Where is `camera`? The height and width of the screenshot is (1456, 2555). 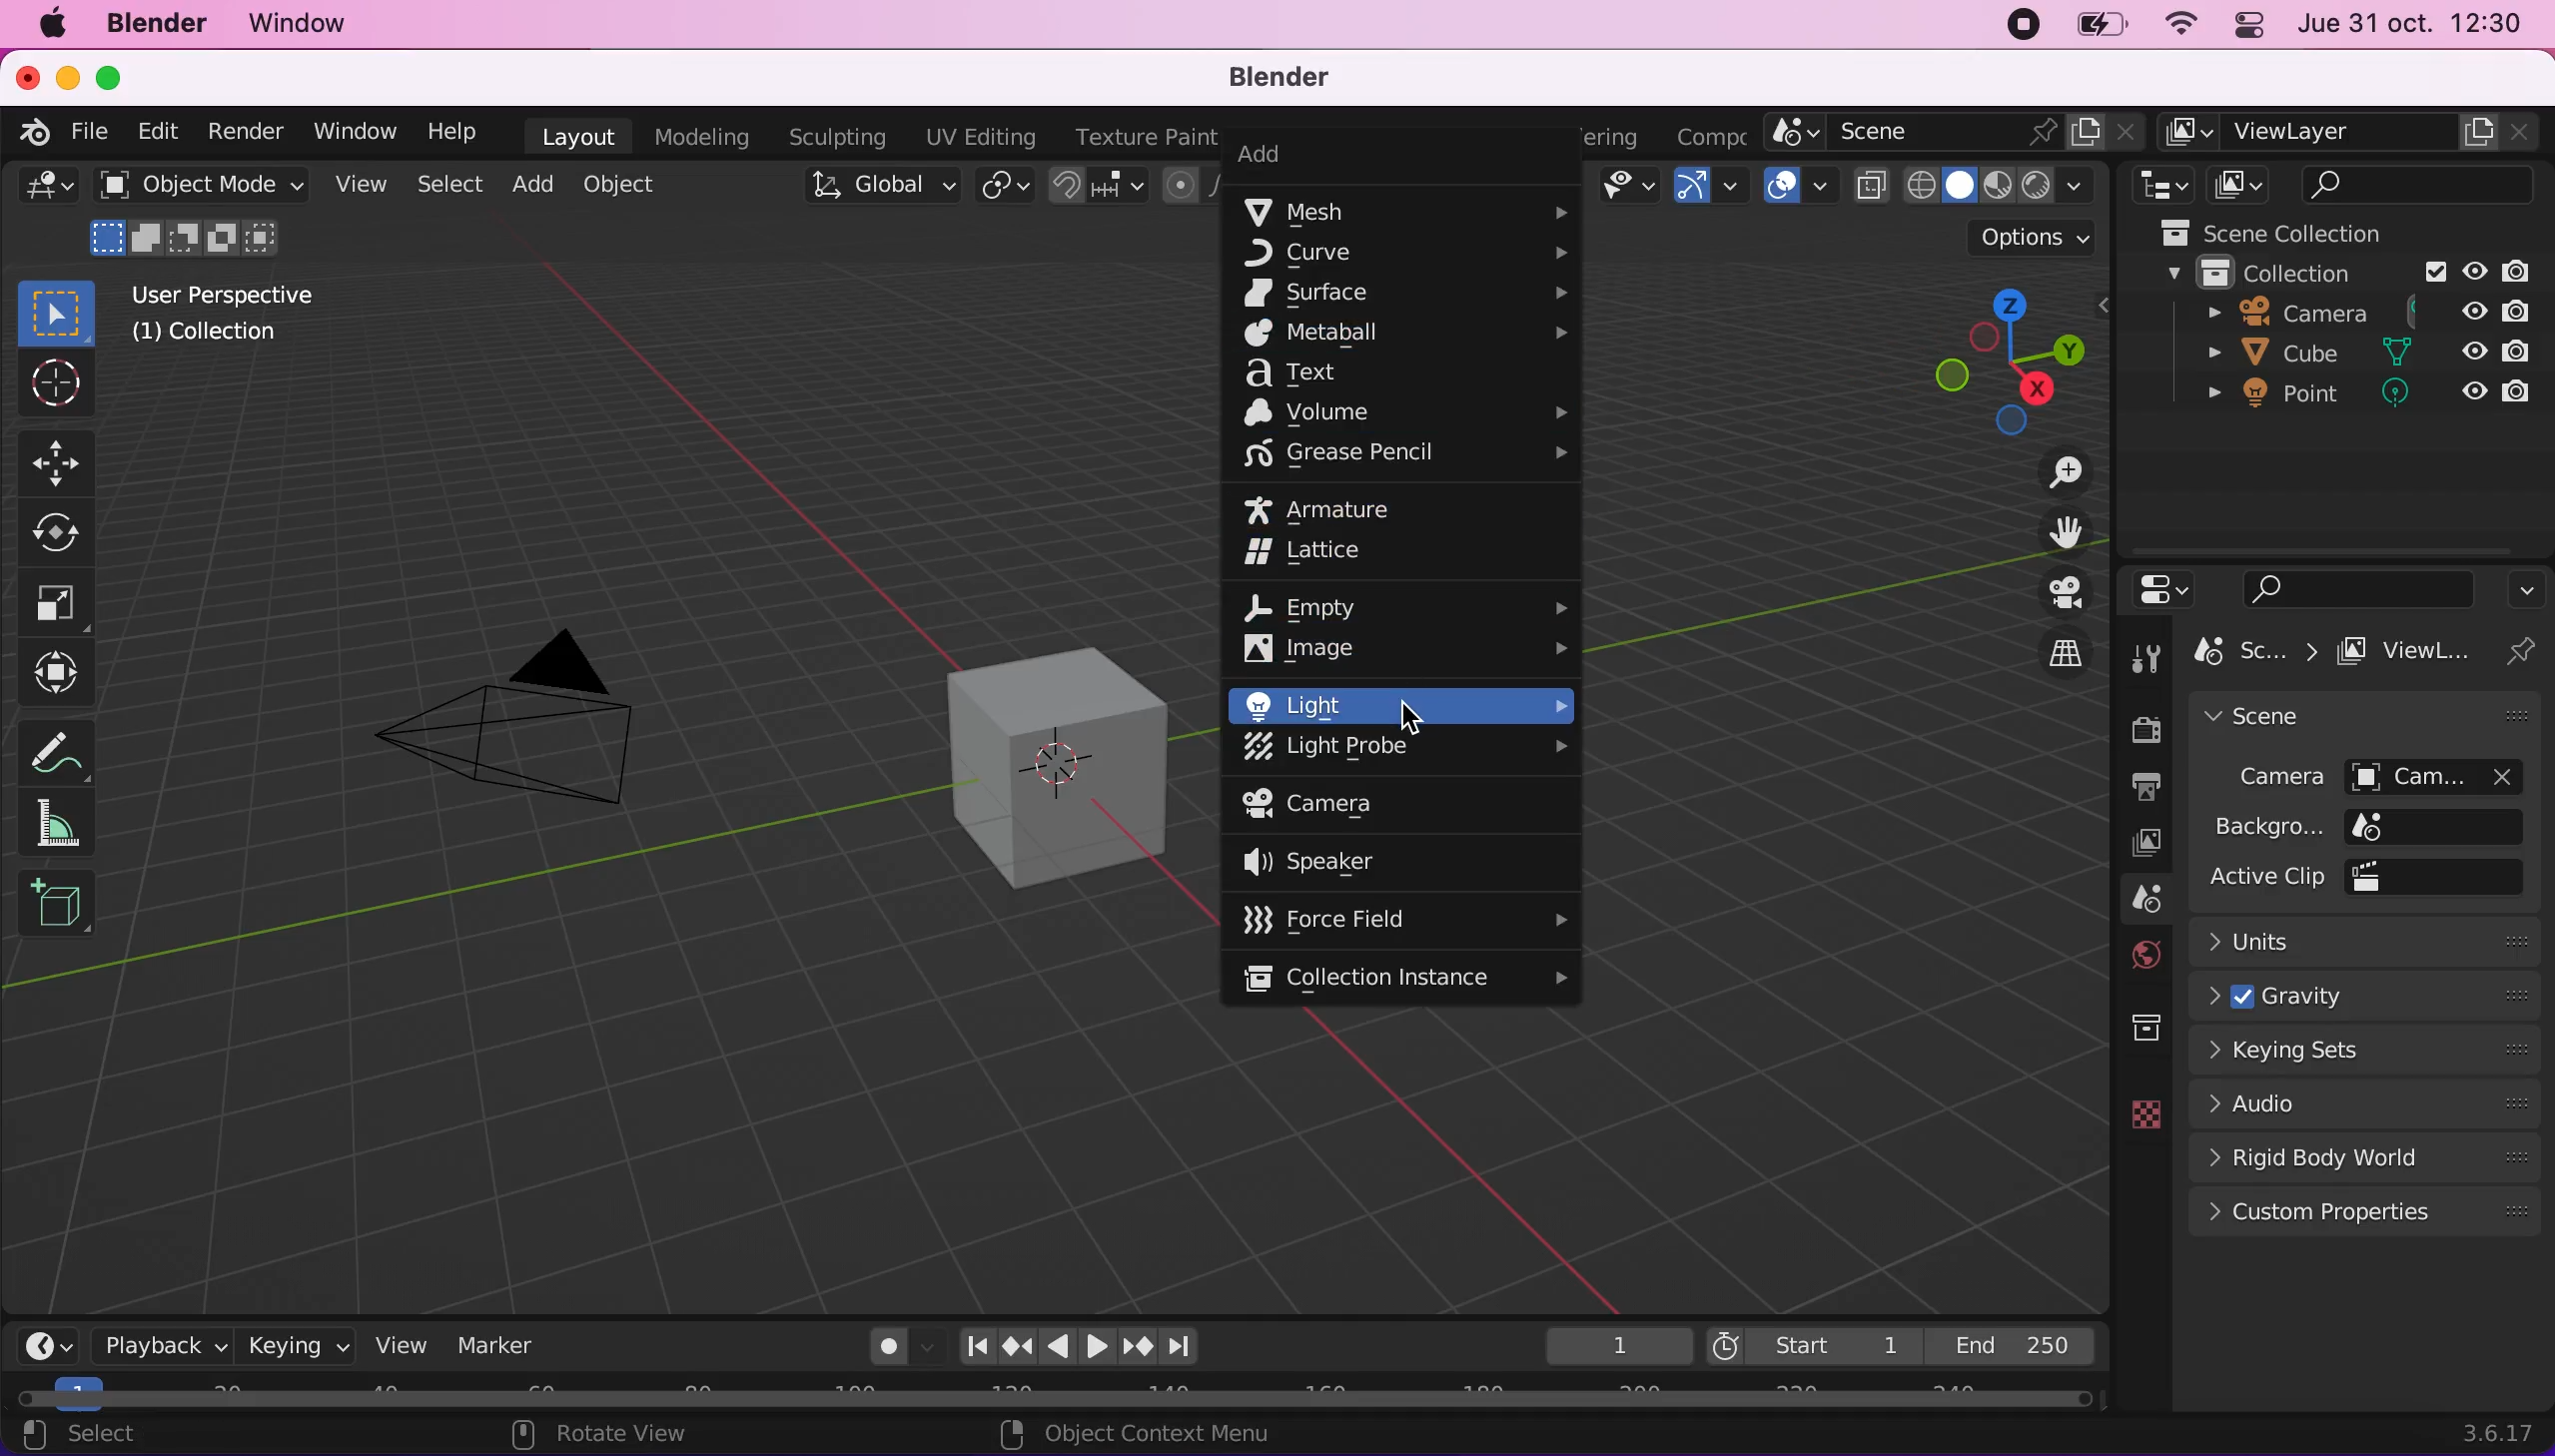
camera is located at coordinates (2449, 776).